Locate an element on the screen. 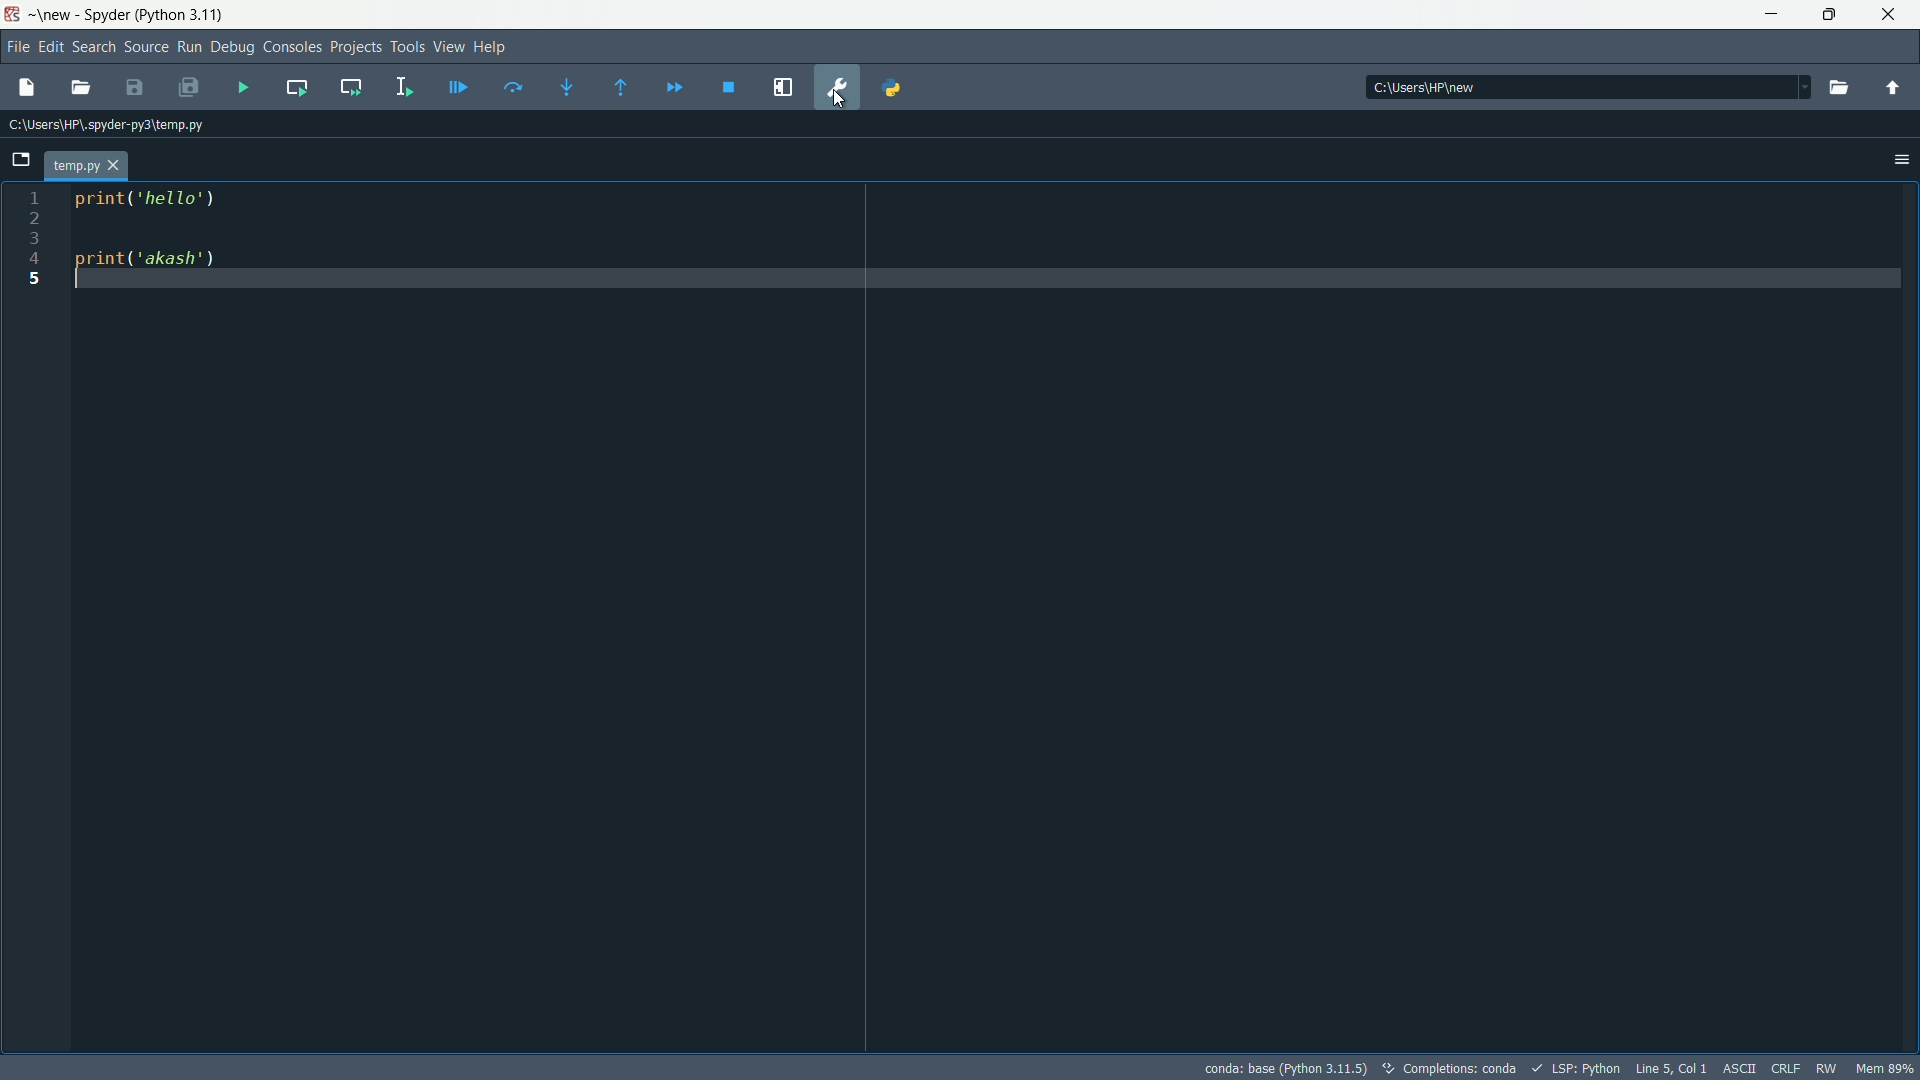  directory is located at coordinates (1429, 88).